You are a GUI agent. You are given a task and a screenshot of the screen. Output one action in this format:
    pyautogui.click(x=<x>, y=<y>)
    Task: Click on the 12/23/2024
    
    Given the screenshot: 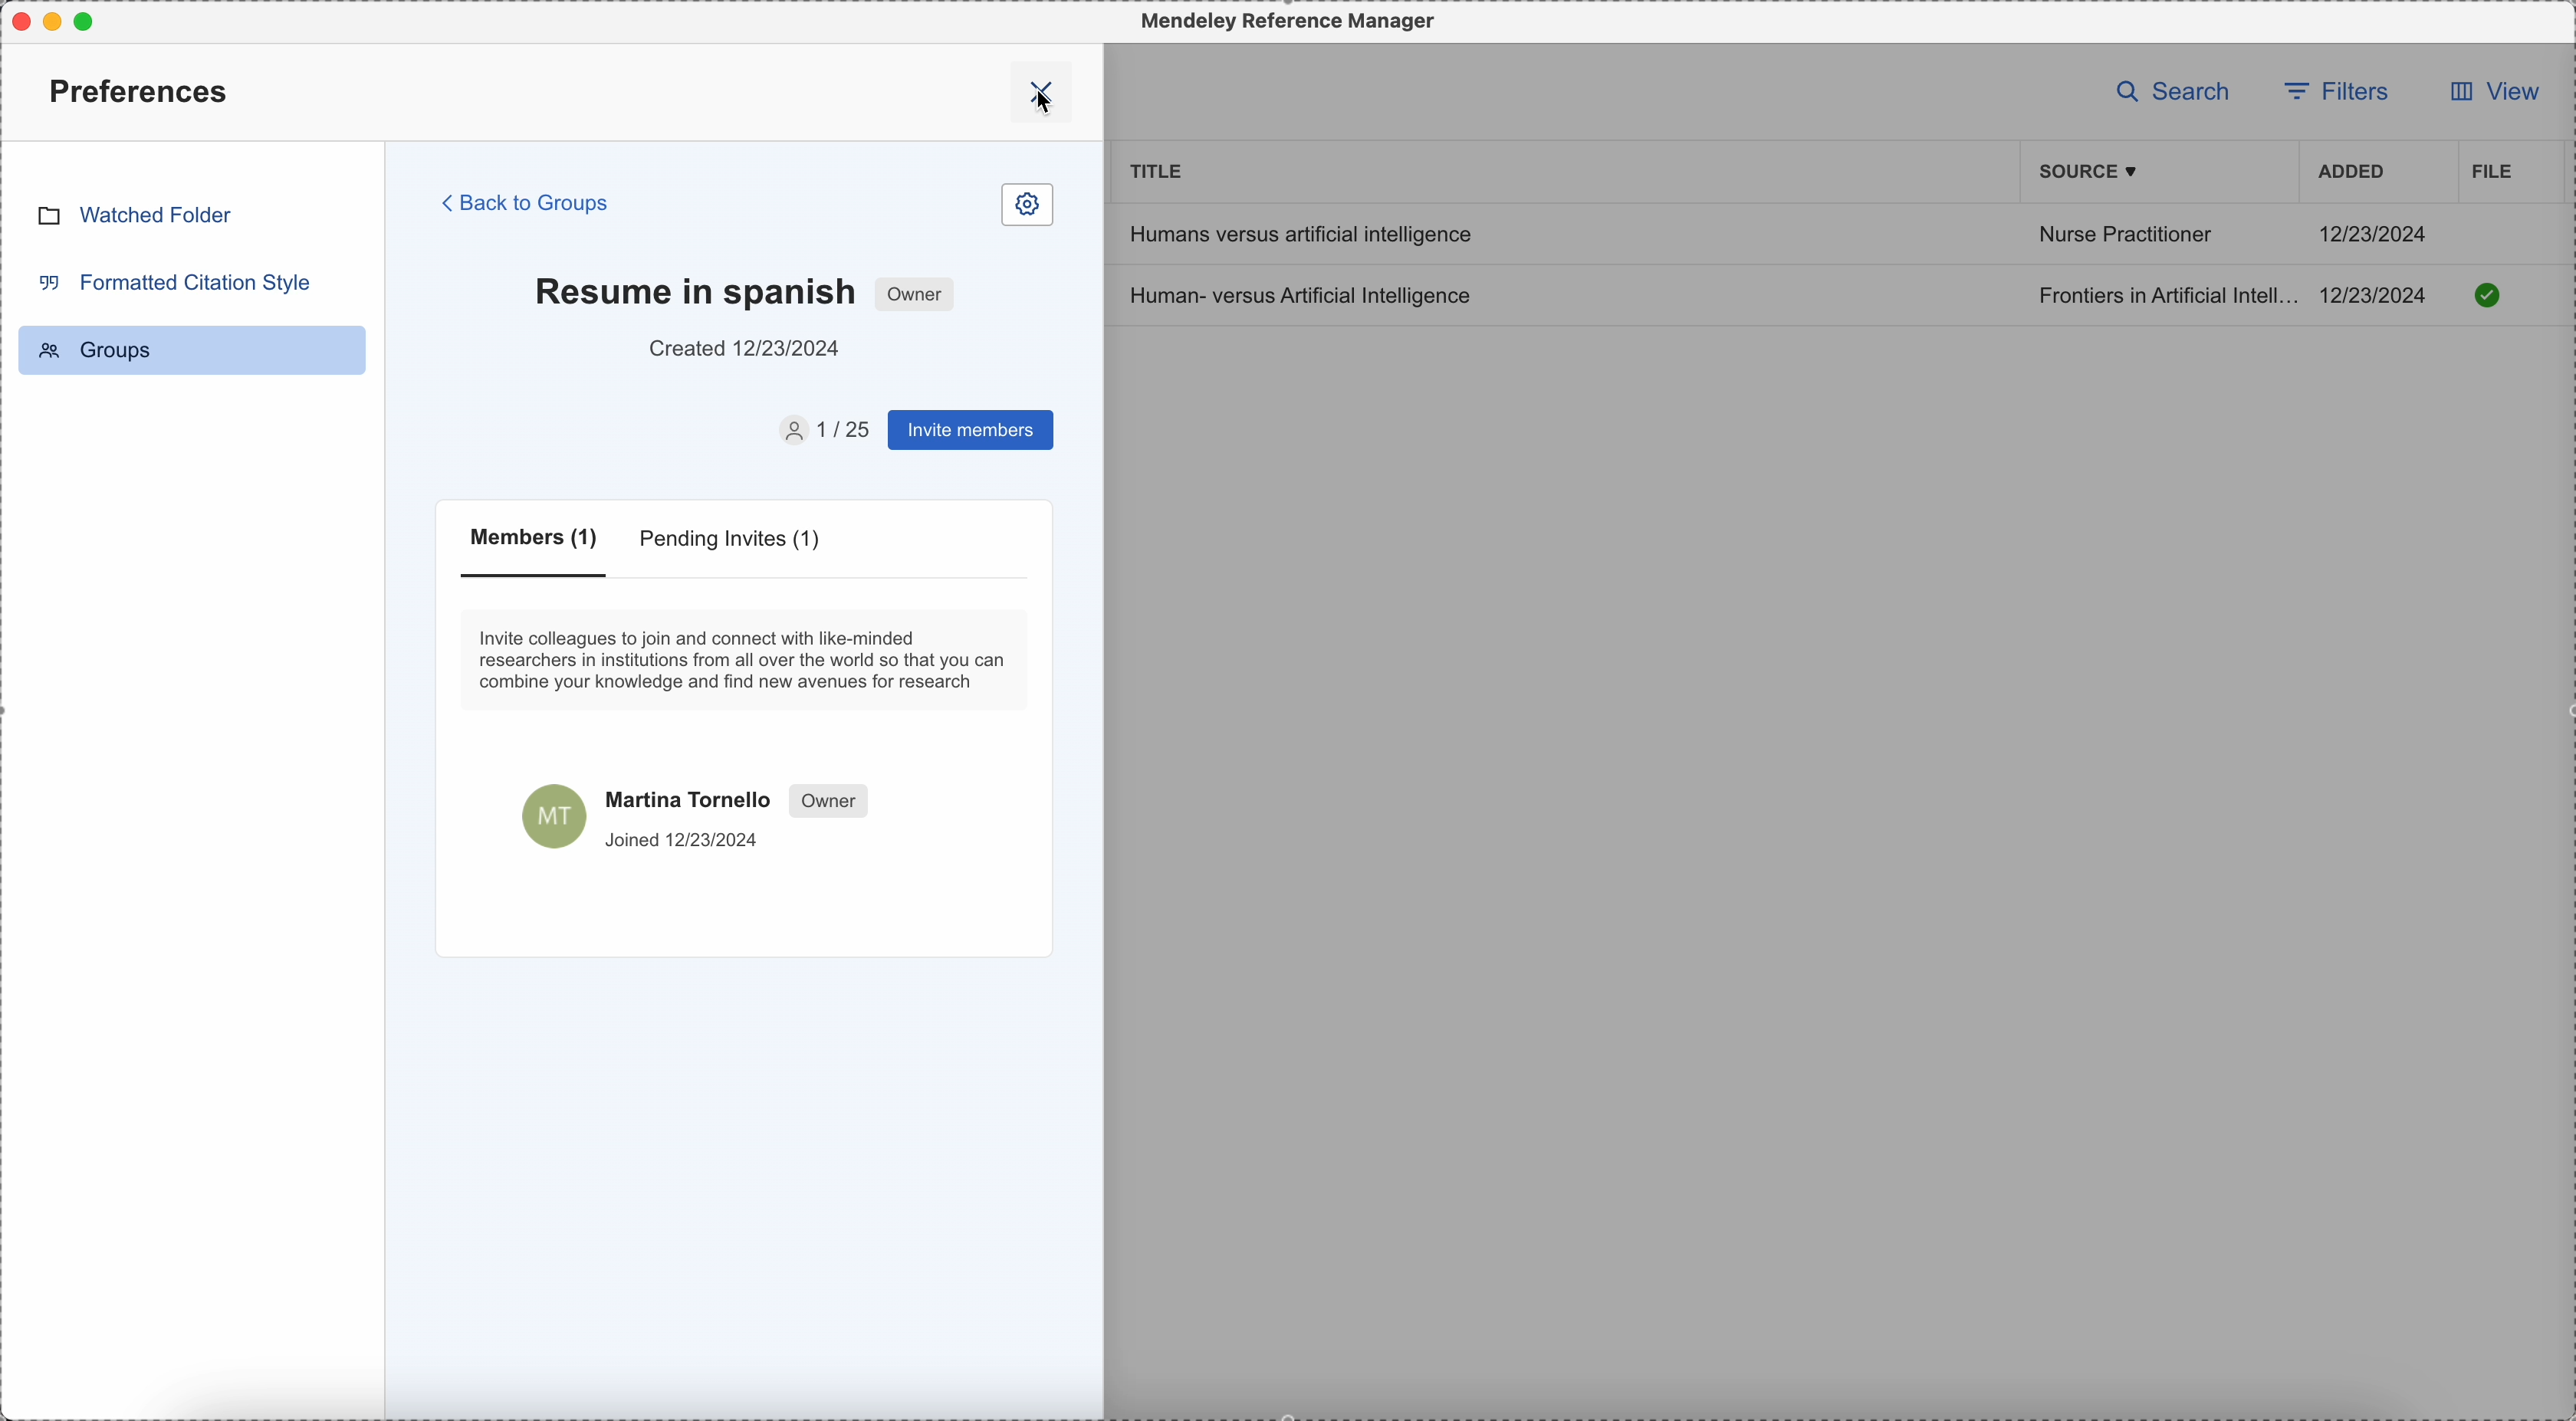 What is the action you would take?
    pyautogui.click(x=2375, y=233)
    